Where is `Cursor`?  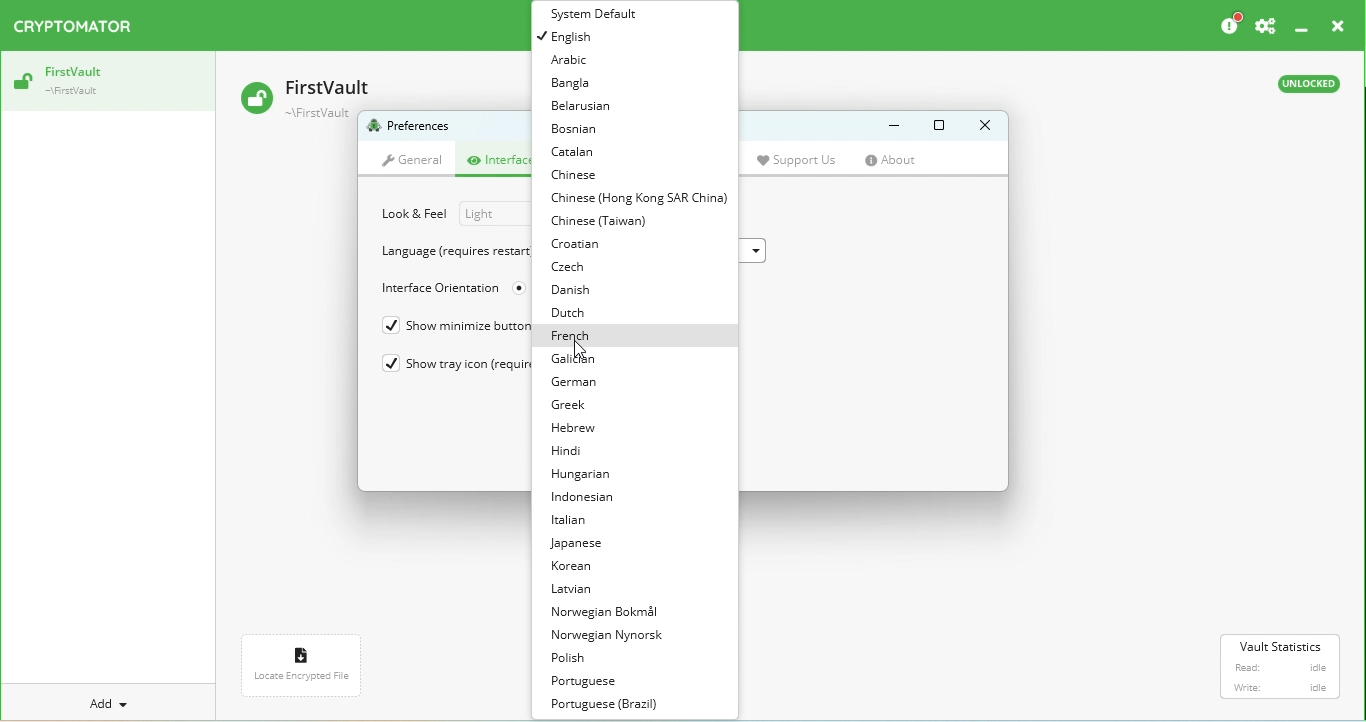 Cursor is located at coordinates (580, 349).